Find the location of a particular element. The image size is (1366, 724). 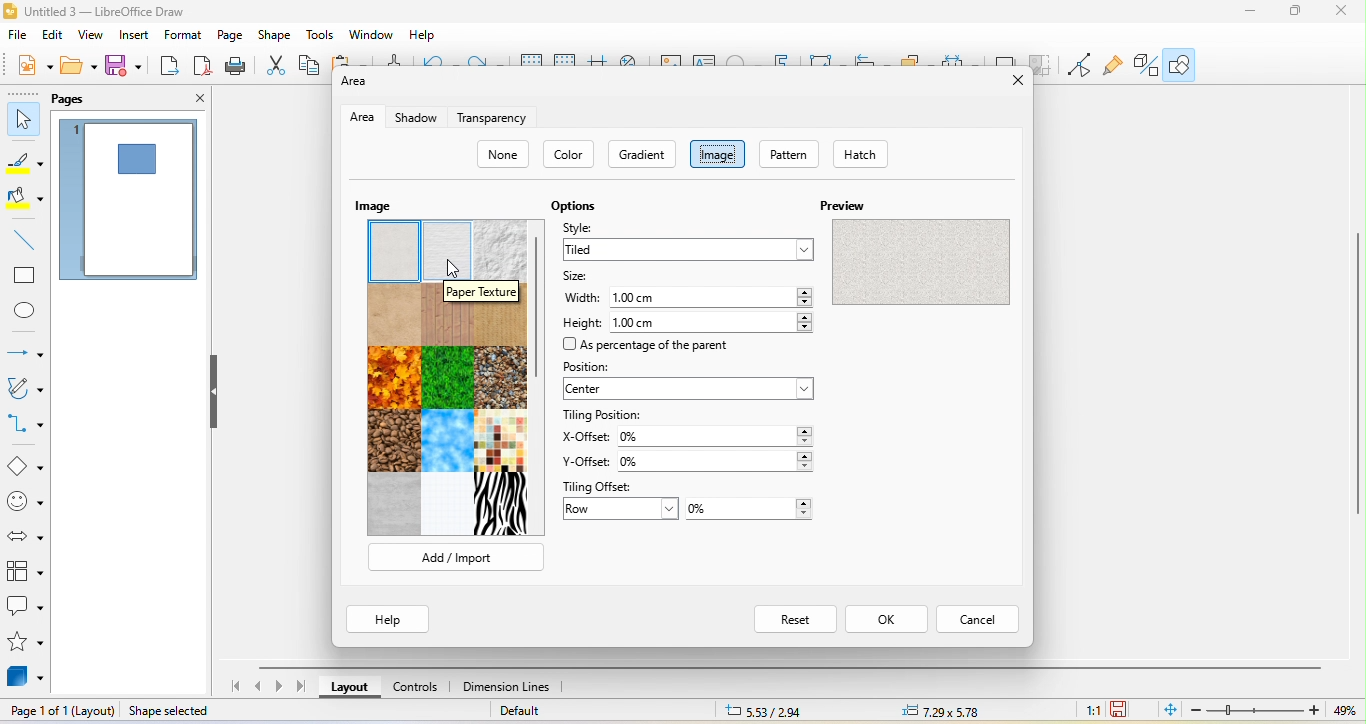

add/ import is located at coordinates (457, 555).